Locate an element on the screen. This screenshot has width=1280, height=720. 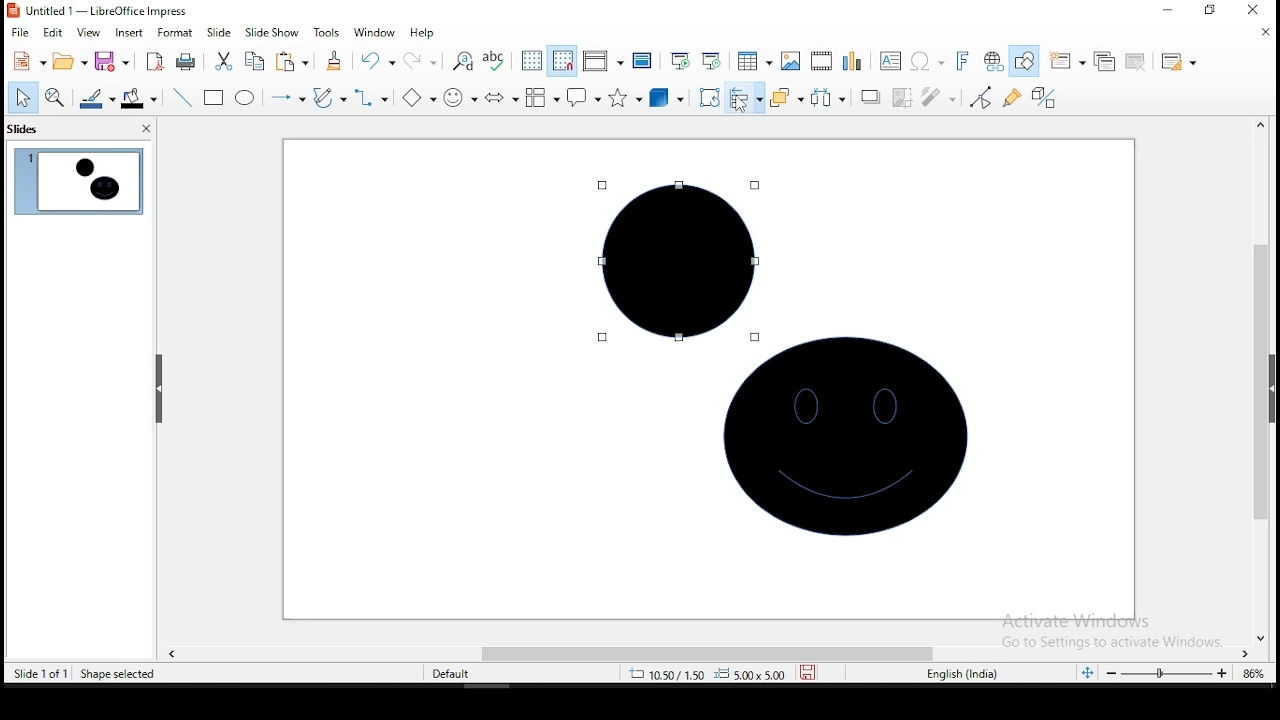
new tool is located at coordinates (28, 60).